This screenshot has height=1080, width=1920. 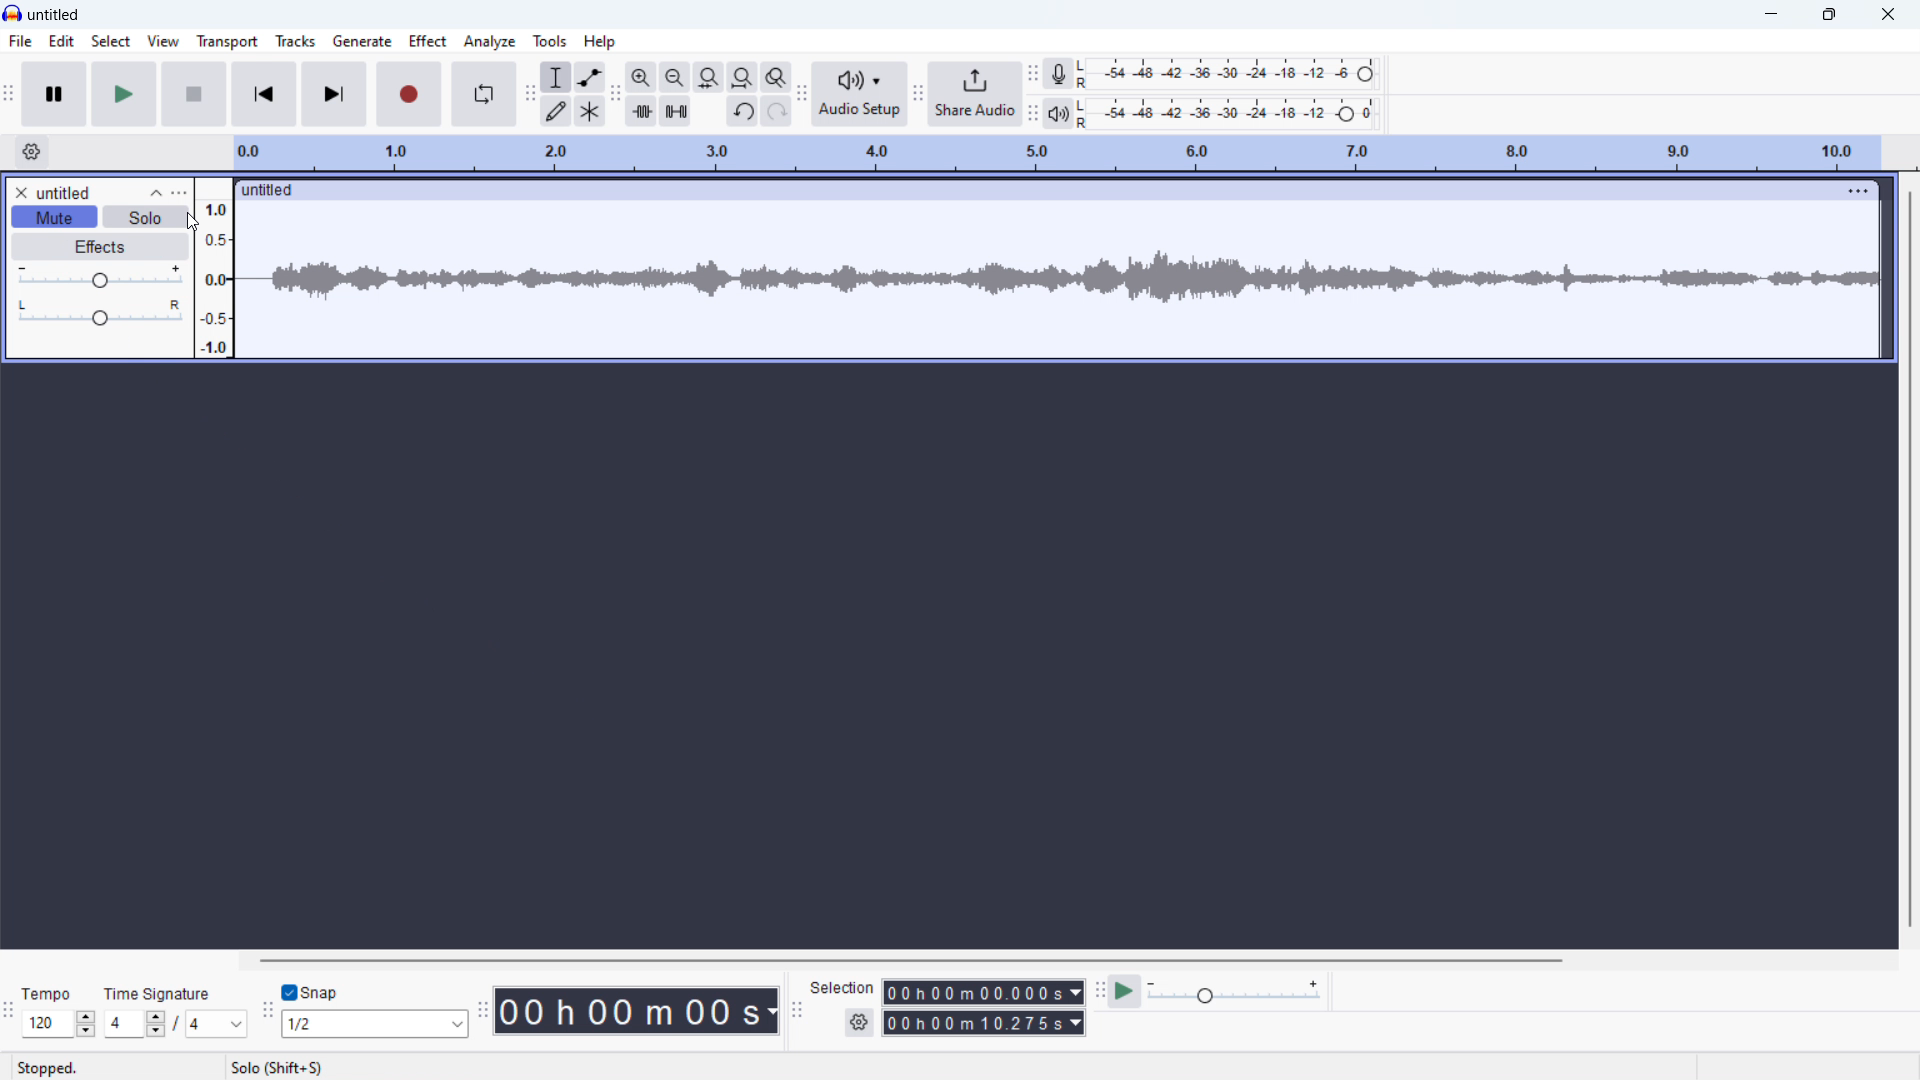 What do you see at coordinates (616, 95) in the screenshot?
I see `edit toolbar` at bounding box center [616, 95].